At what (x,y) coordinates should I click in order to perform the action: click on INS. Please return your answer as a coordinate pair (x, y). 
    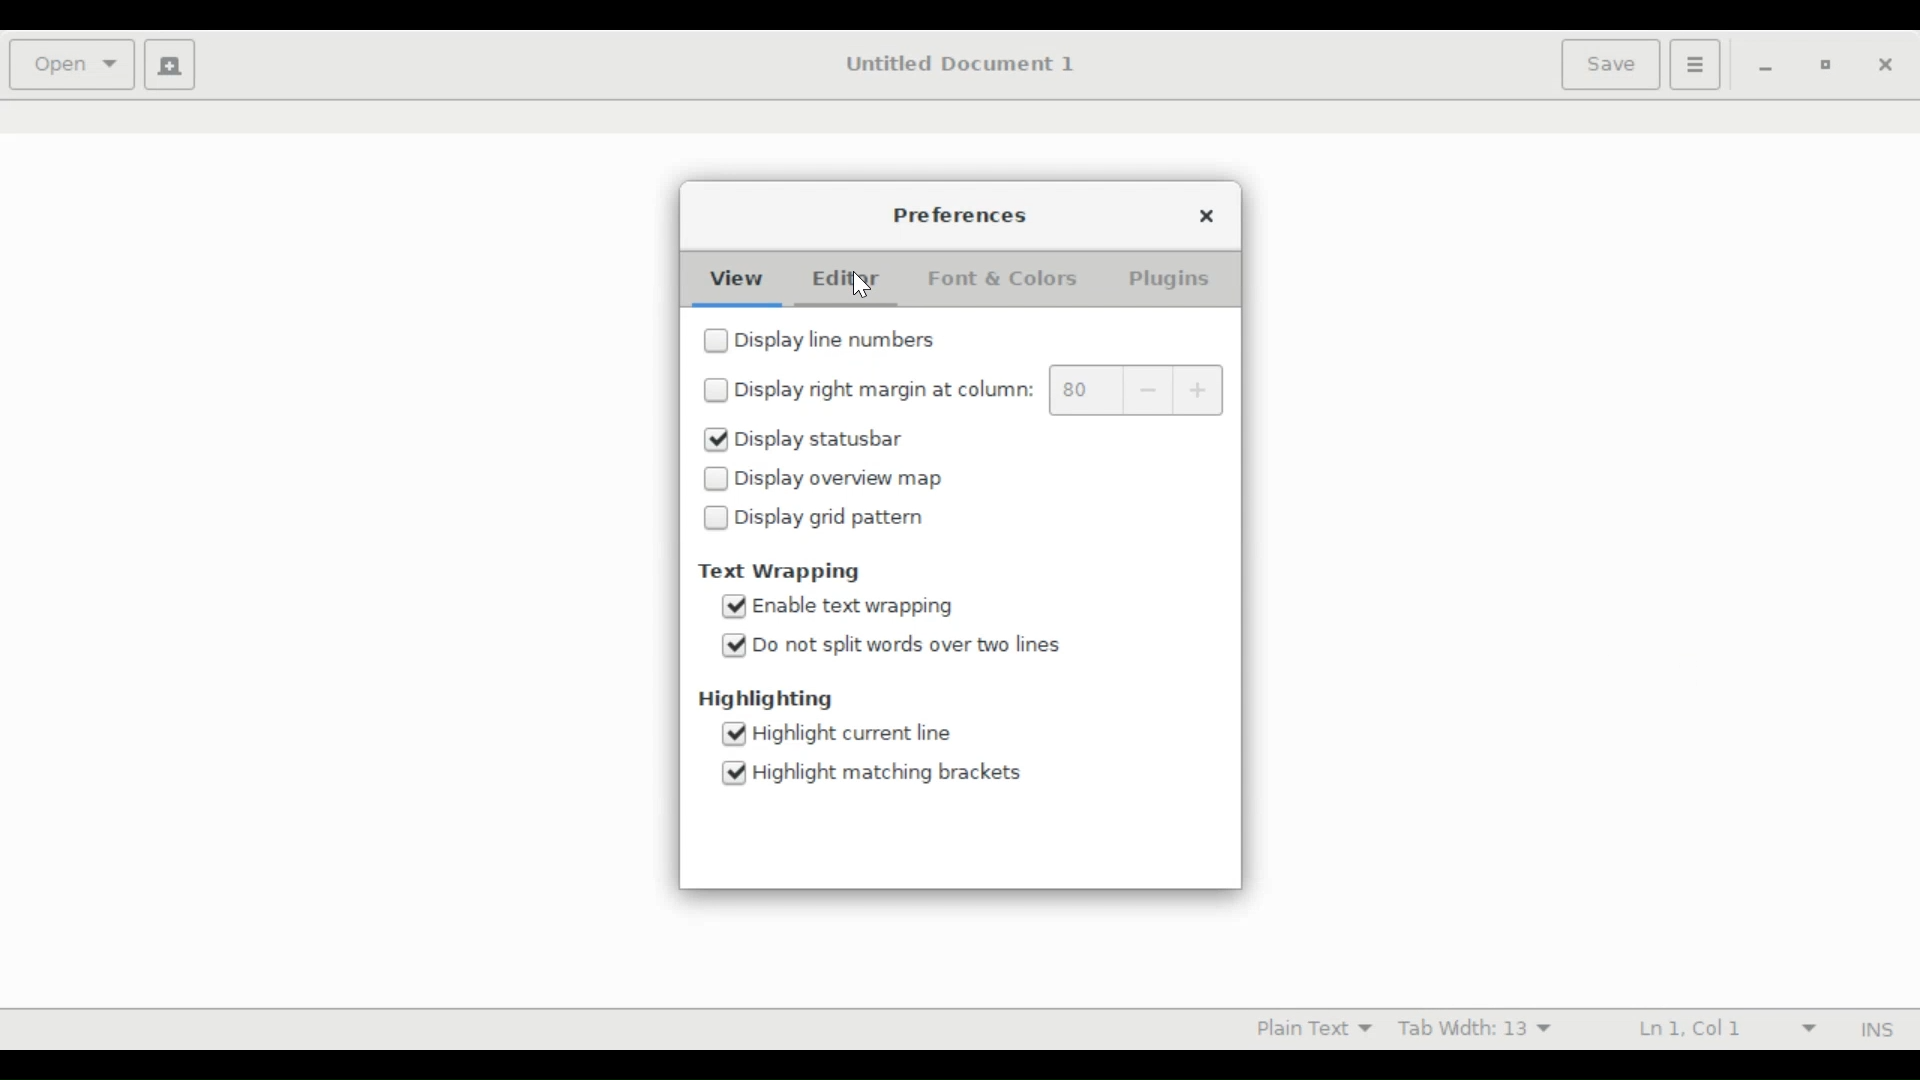
    Looking at the image, I should click on (1876, 1030).